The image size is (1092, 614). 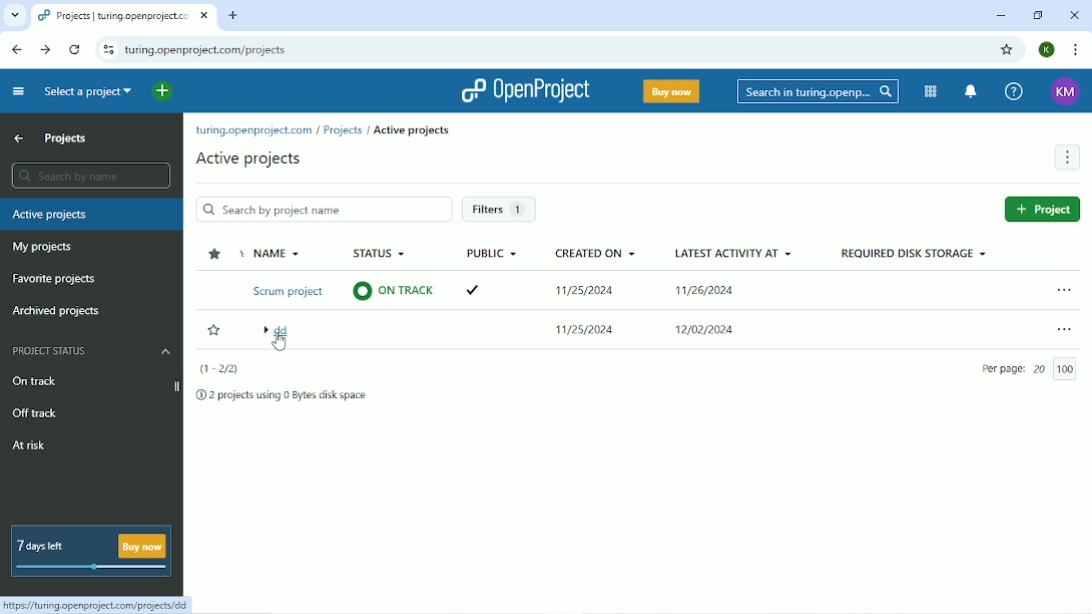 What do you see at coordinates (56, 311) in the screenshot?
I see `Archived projects` at bounding box center [56, 311].